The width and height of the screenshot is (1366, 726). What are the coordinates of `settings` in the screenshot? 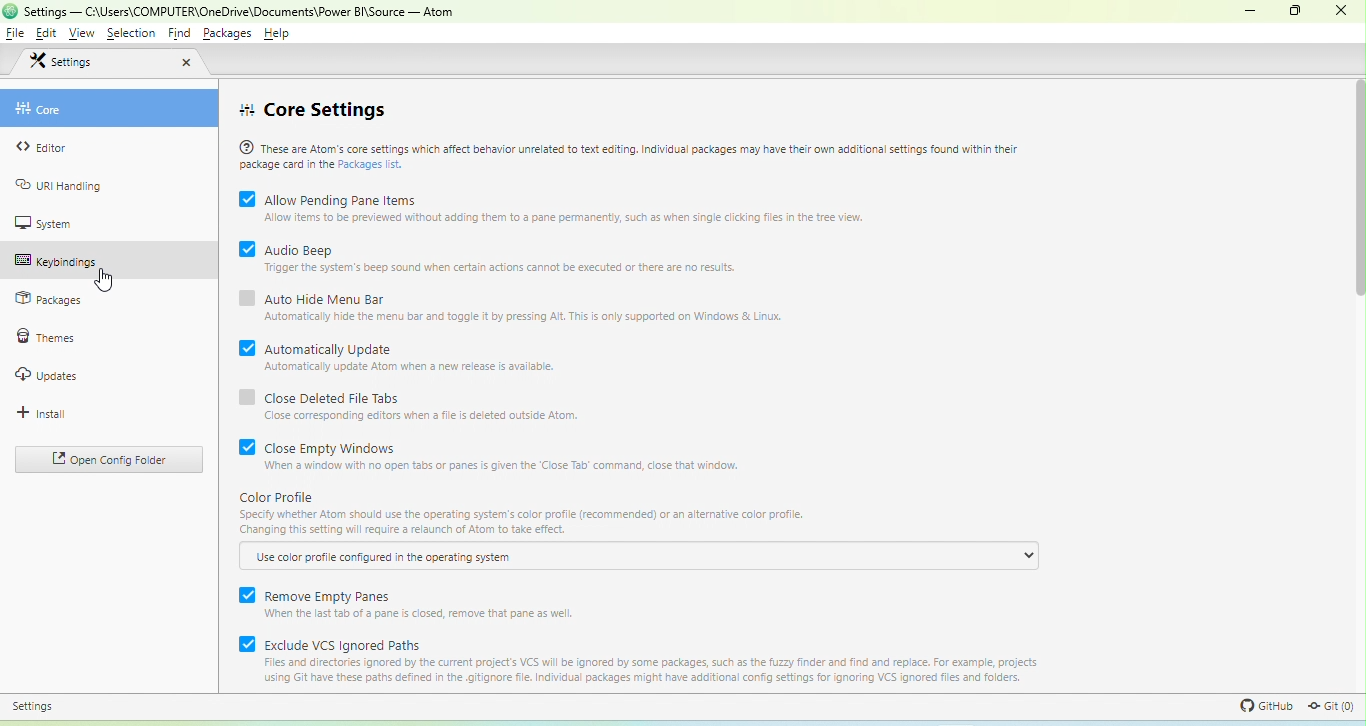 It's located at (34, 705).